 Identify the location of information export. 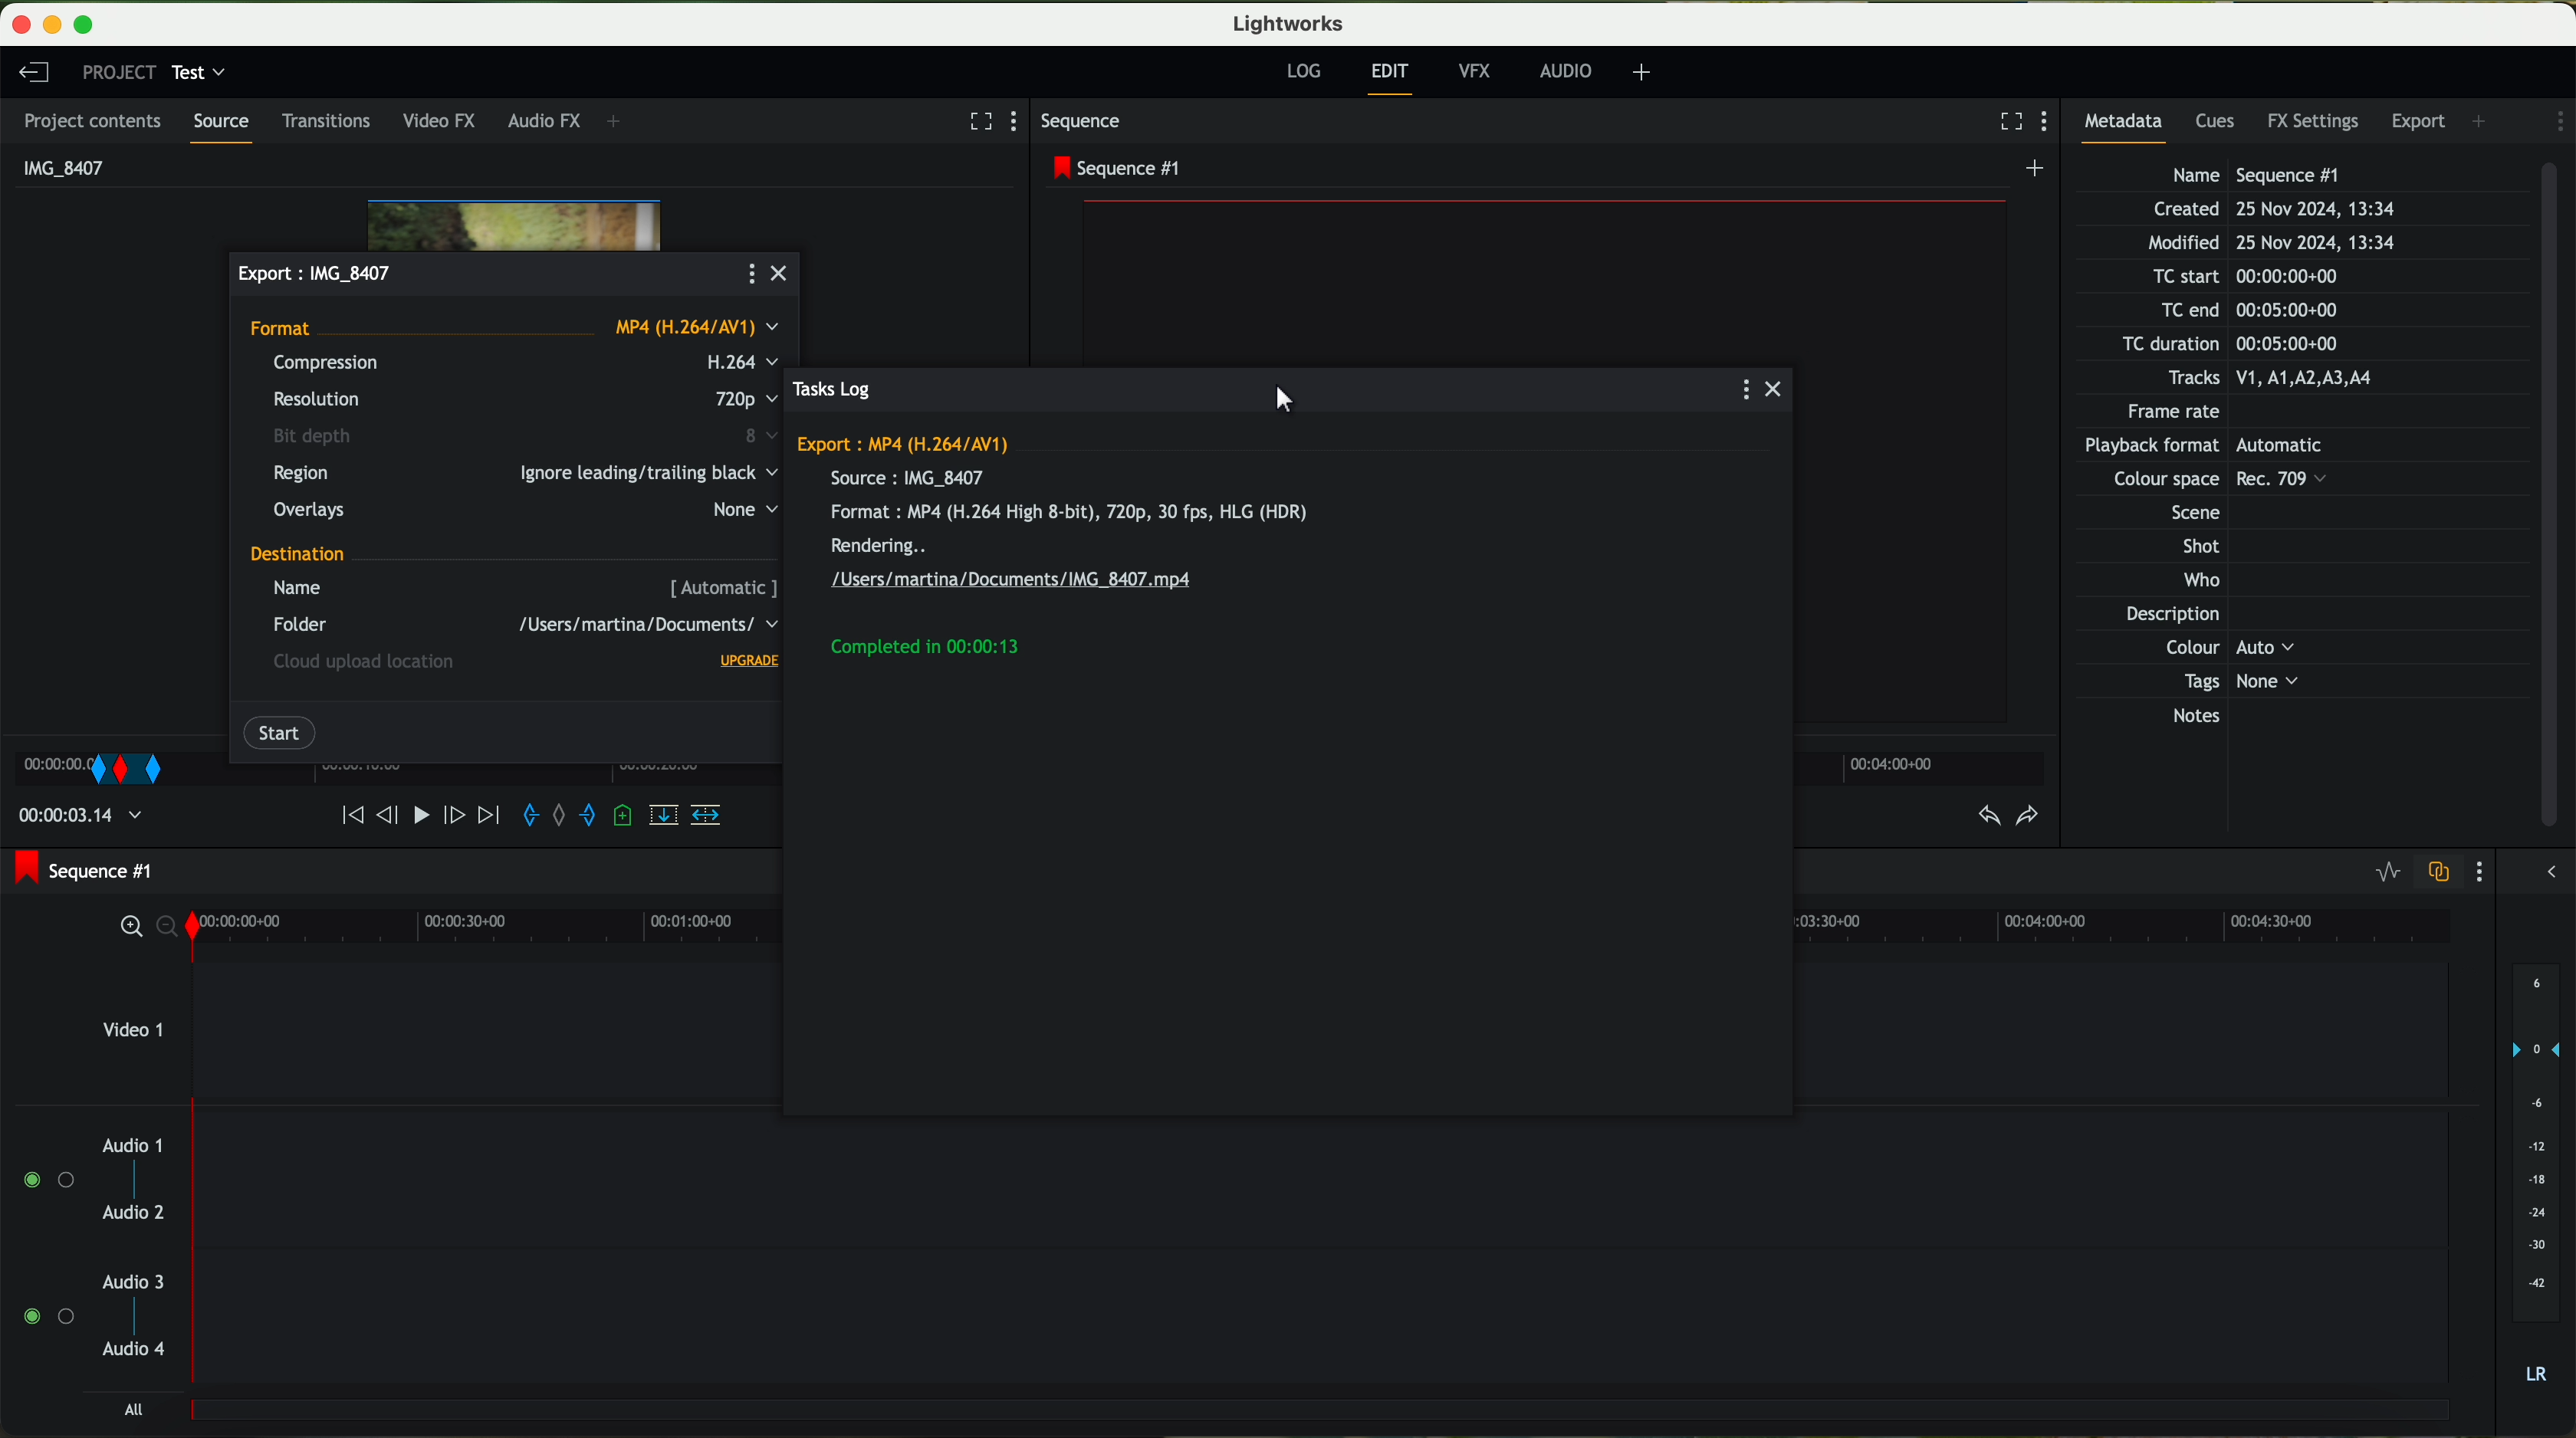
(1072, 535).